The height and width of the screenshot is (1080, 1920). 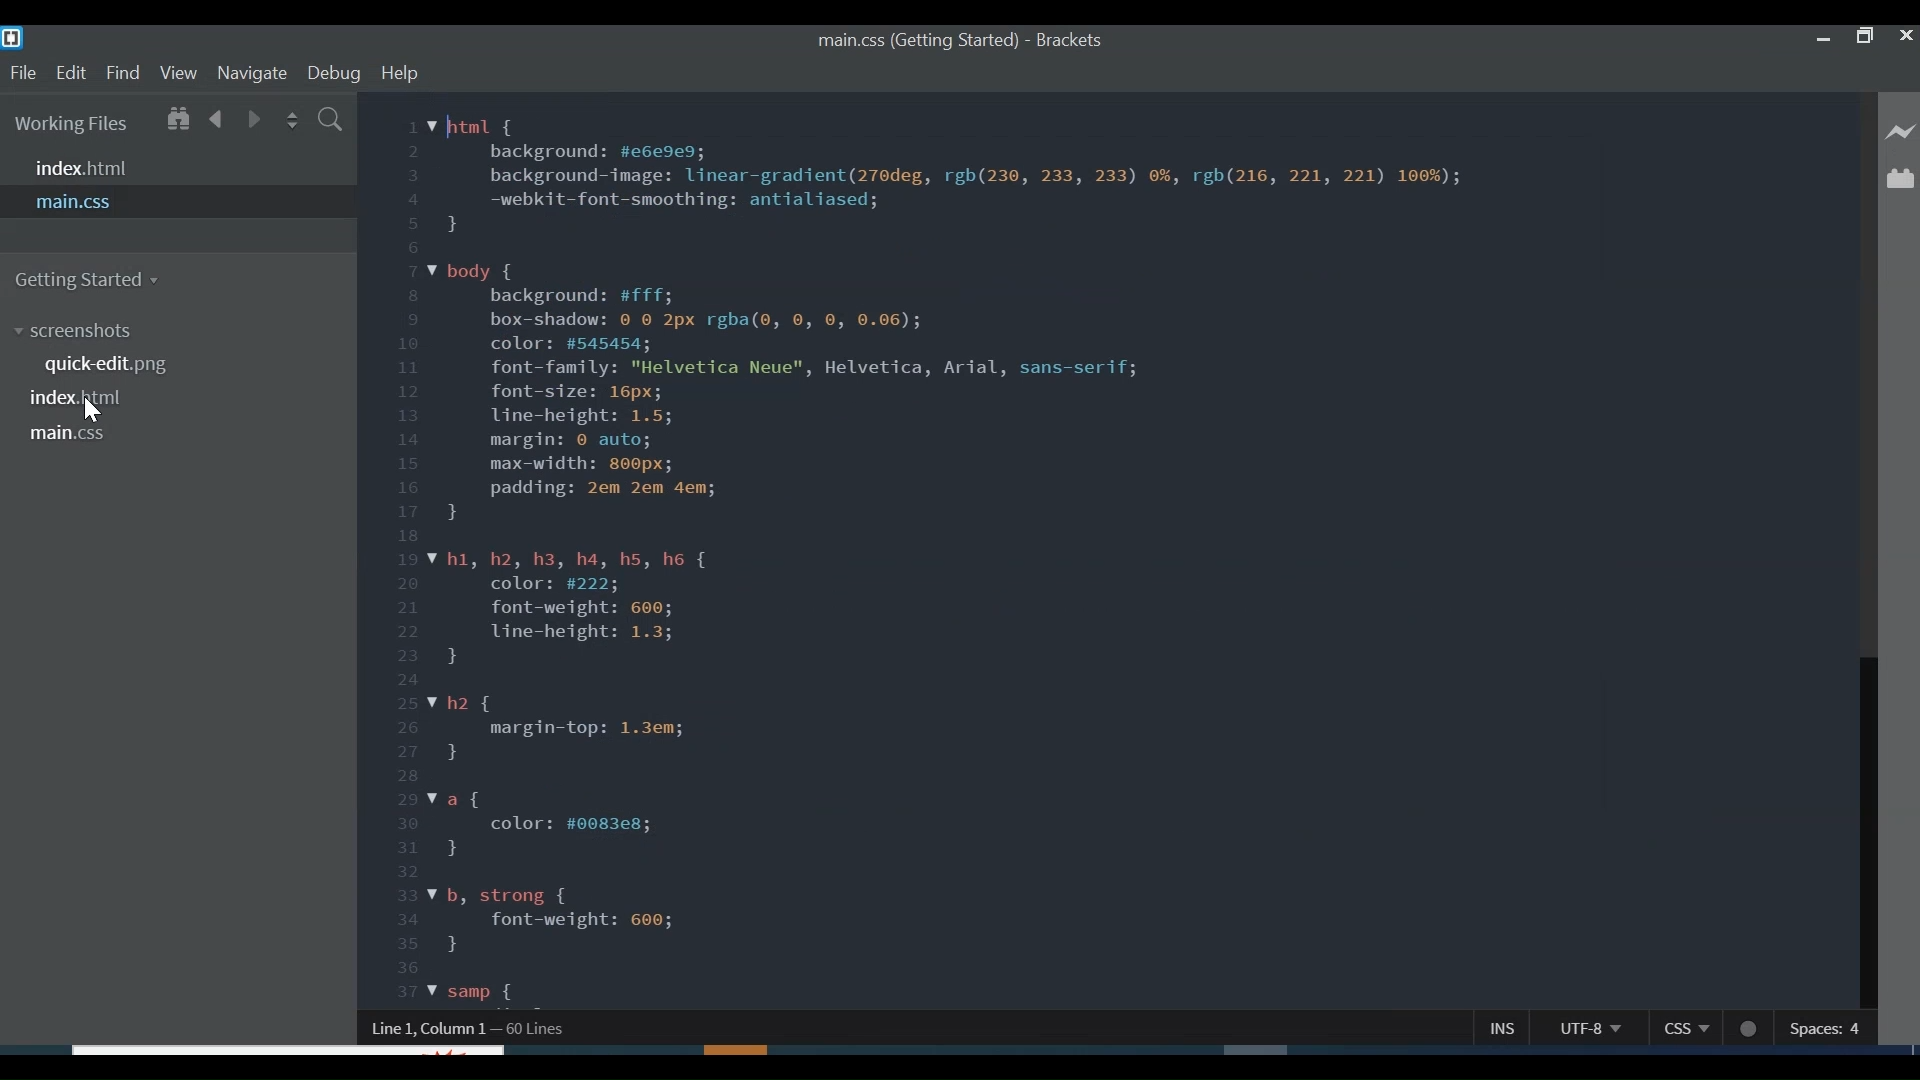 I want to click on main.css file name, so click(x=915, y=42).